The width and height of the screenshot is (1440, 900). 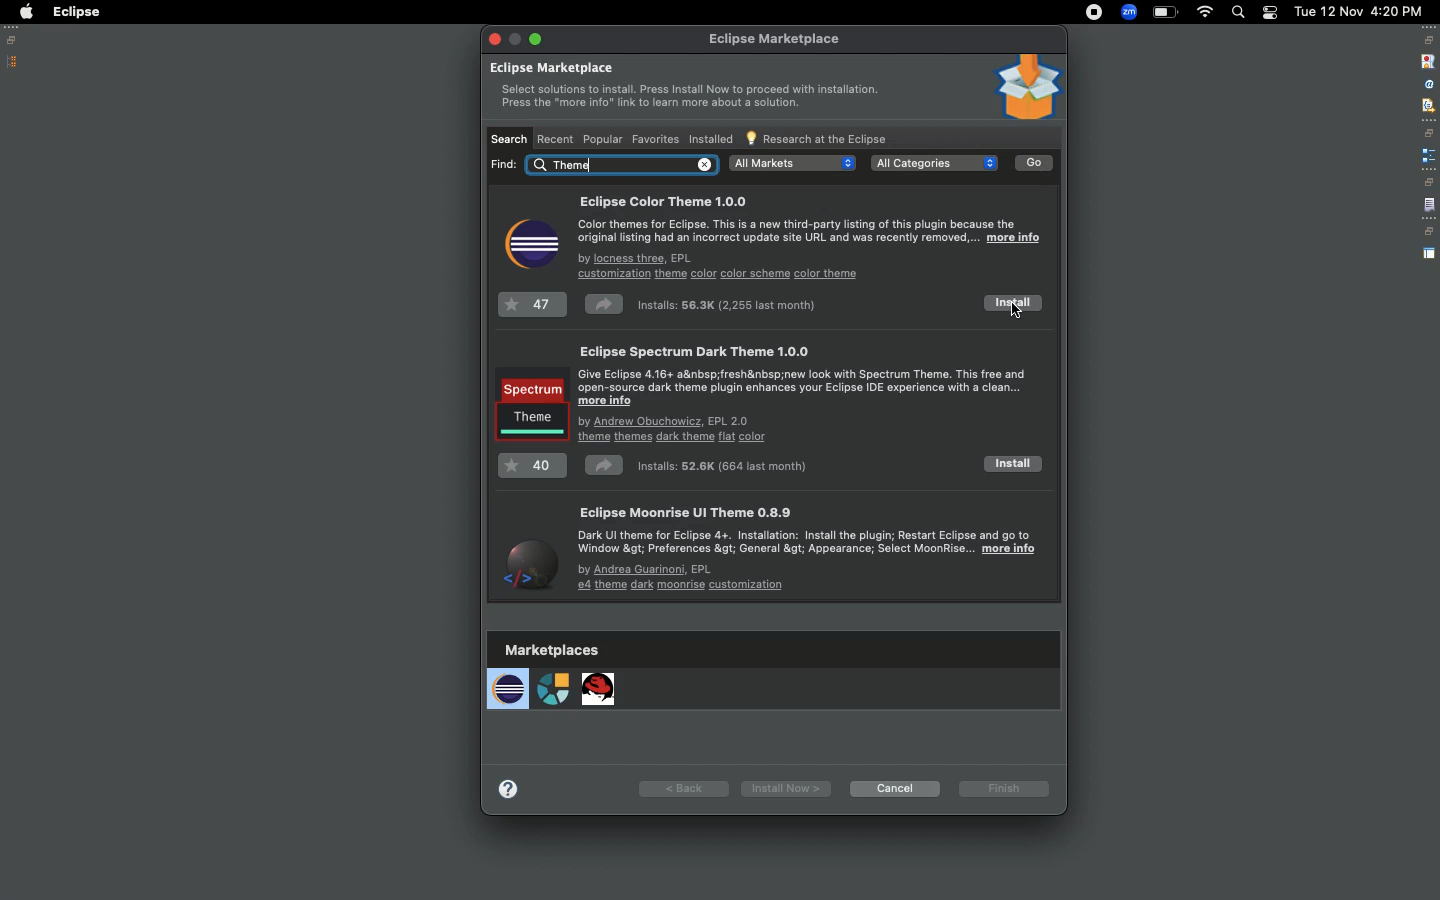 What do you see at coordinates (1128, 12) in the screenshot?
I see `Zoom` at bounding box center [1128, 12].